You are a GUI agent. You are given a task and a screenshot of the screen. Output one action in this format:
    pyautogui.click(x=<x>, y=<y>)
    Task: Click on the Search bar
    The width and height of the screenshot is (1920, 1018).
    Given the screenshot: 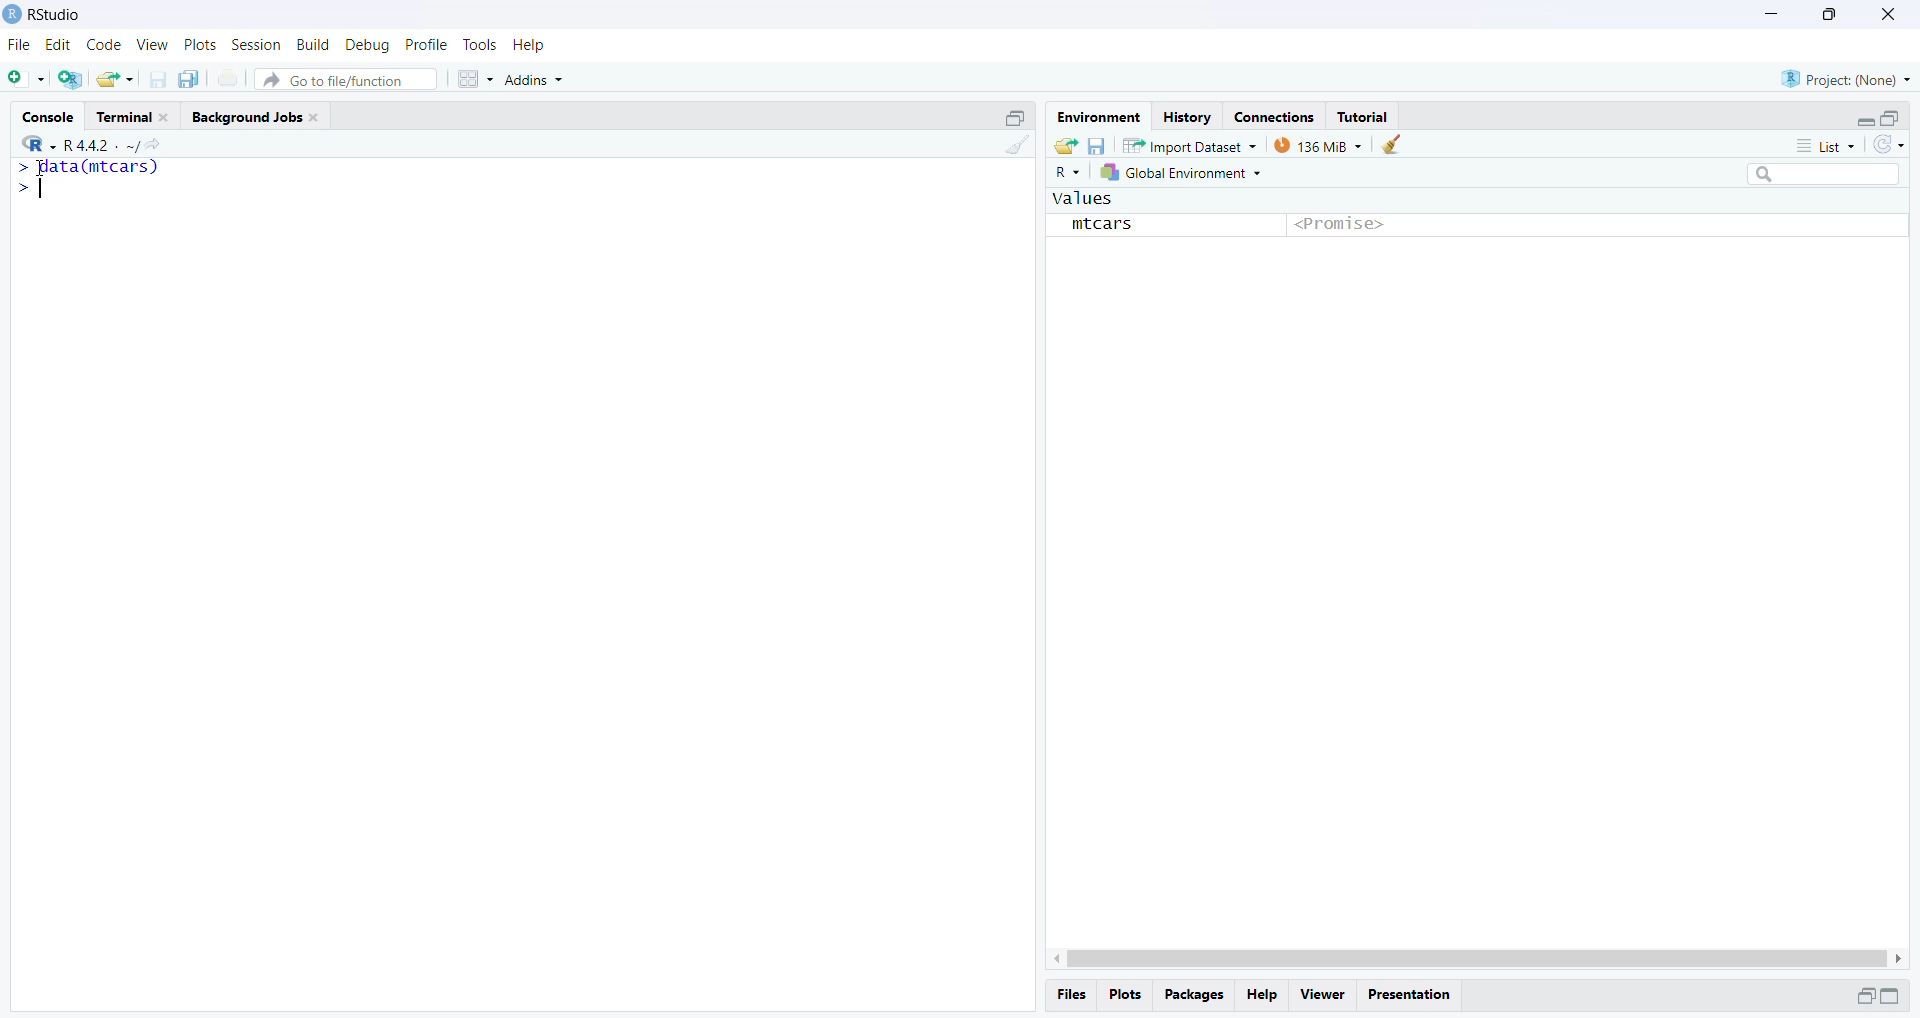 What is the action you would take?
    pyautogui.click(x=1832, y=177)
    